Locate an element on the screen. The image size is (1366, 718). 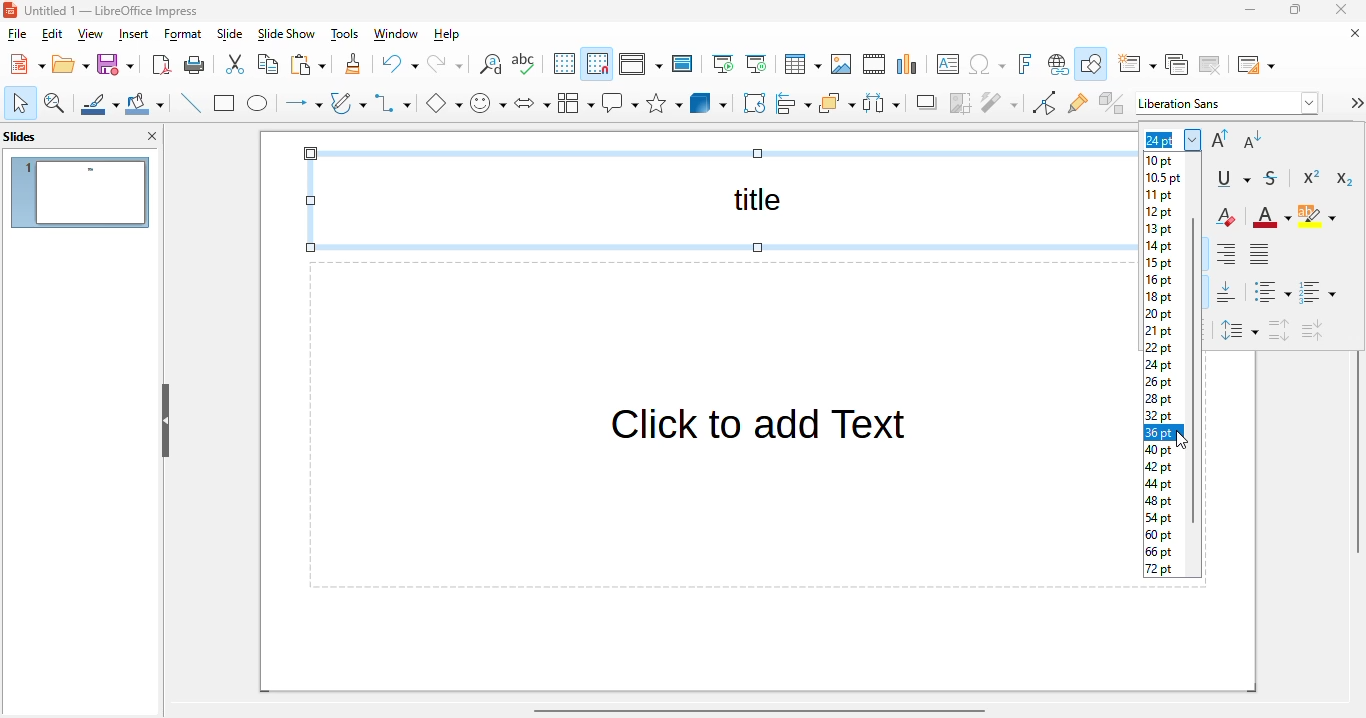
insert fontwork text is located at coordinates (1026, 63).